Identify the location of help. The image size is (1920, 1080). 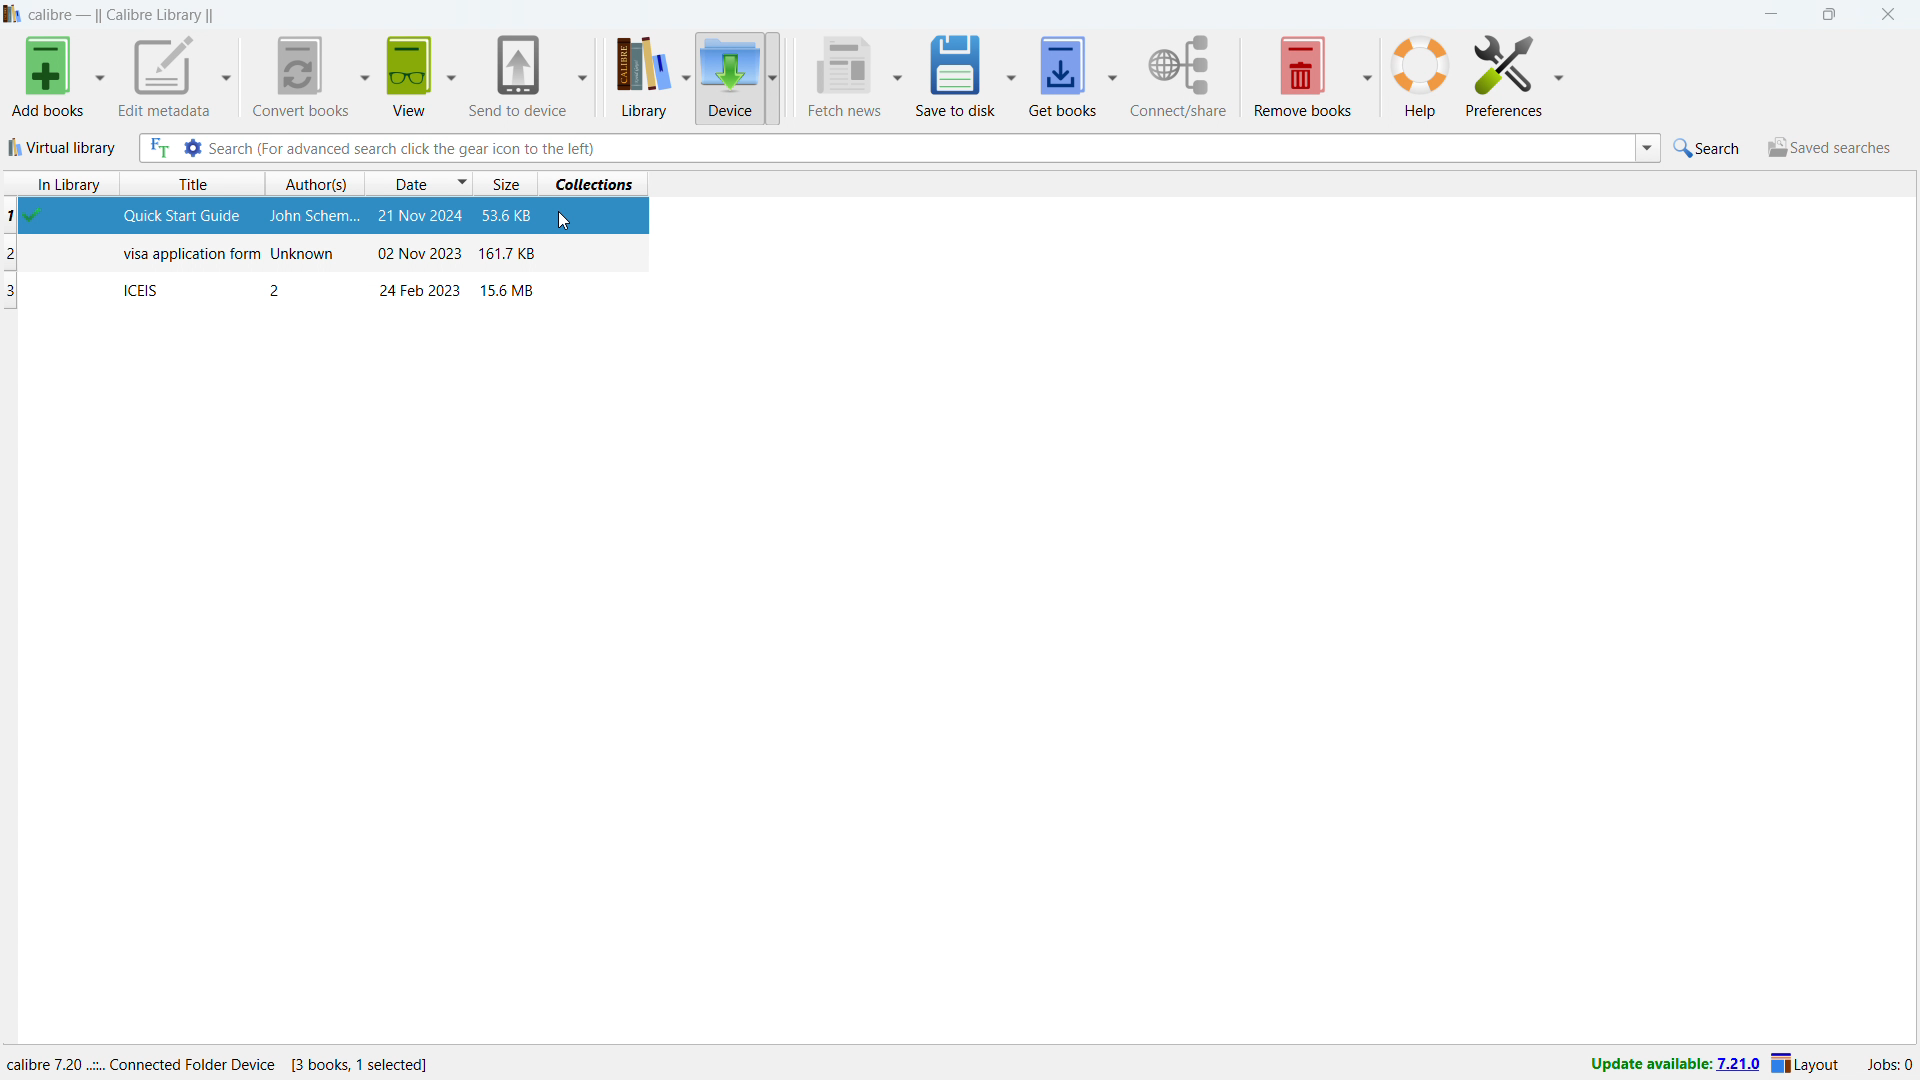
(1420, 75).